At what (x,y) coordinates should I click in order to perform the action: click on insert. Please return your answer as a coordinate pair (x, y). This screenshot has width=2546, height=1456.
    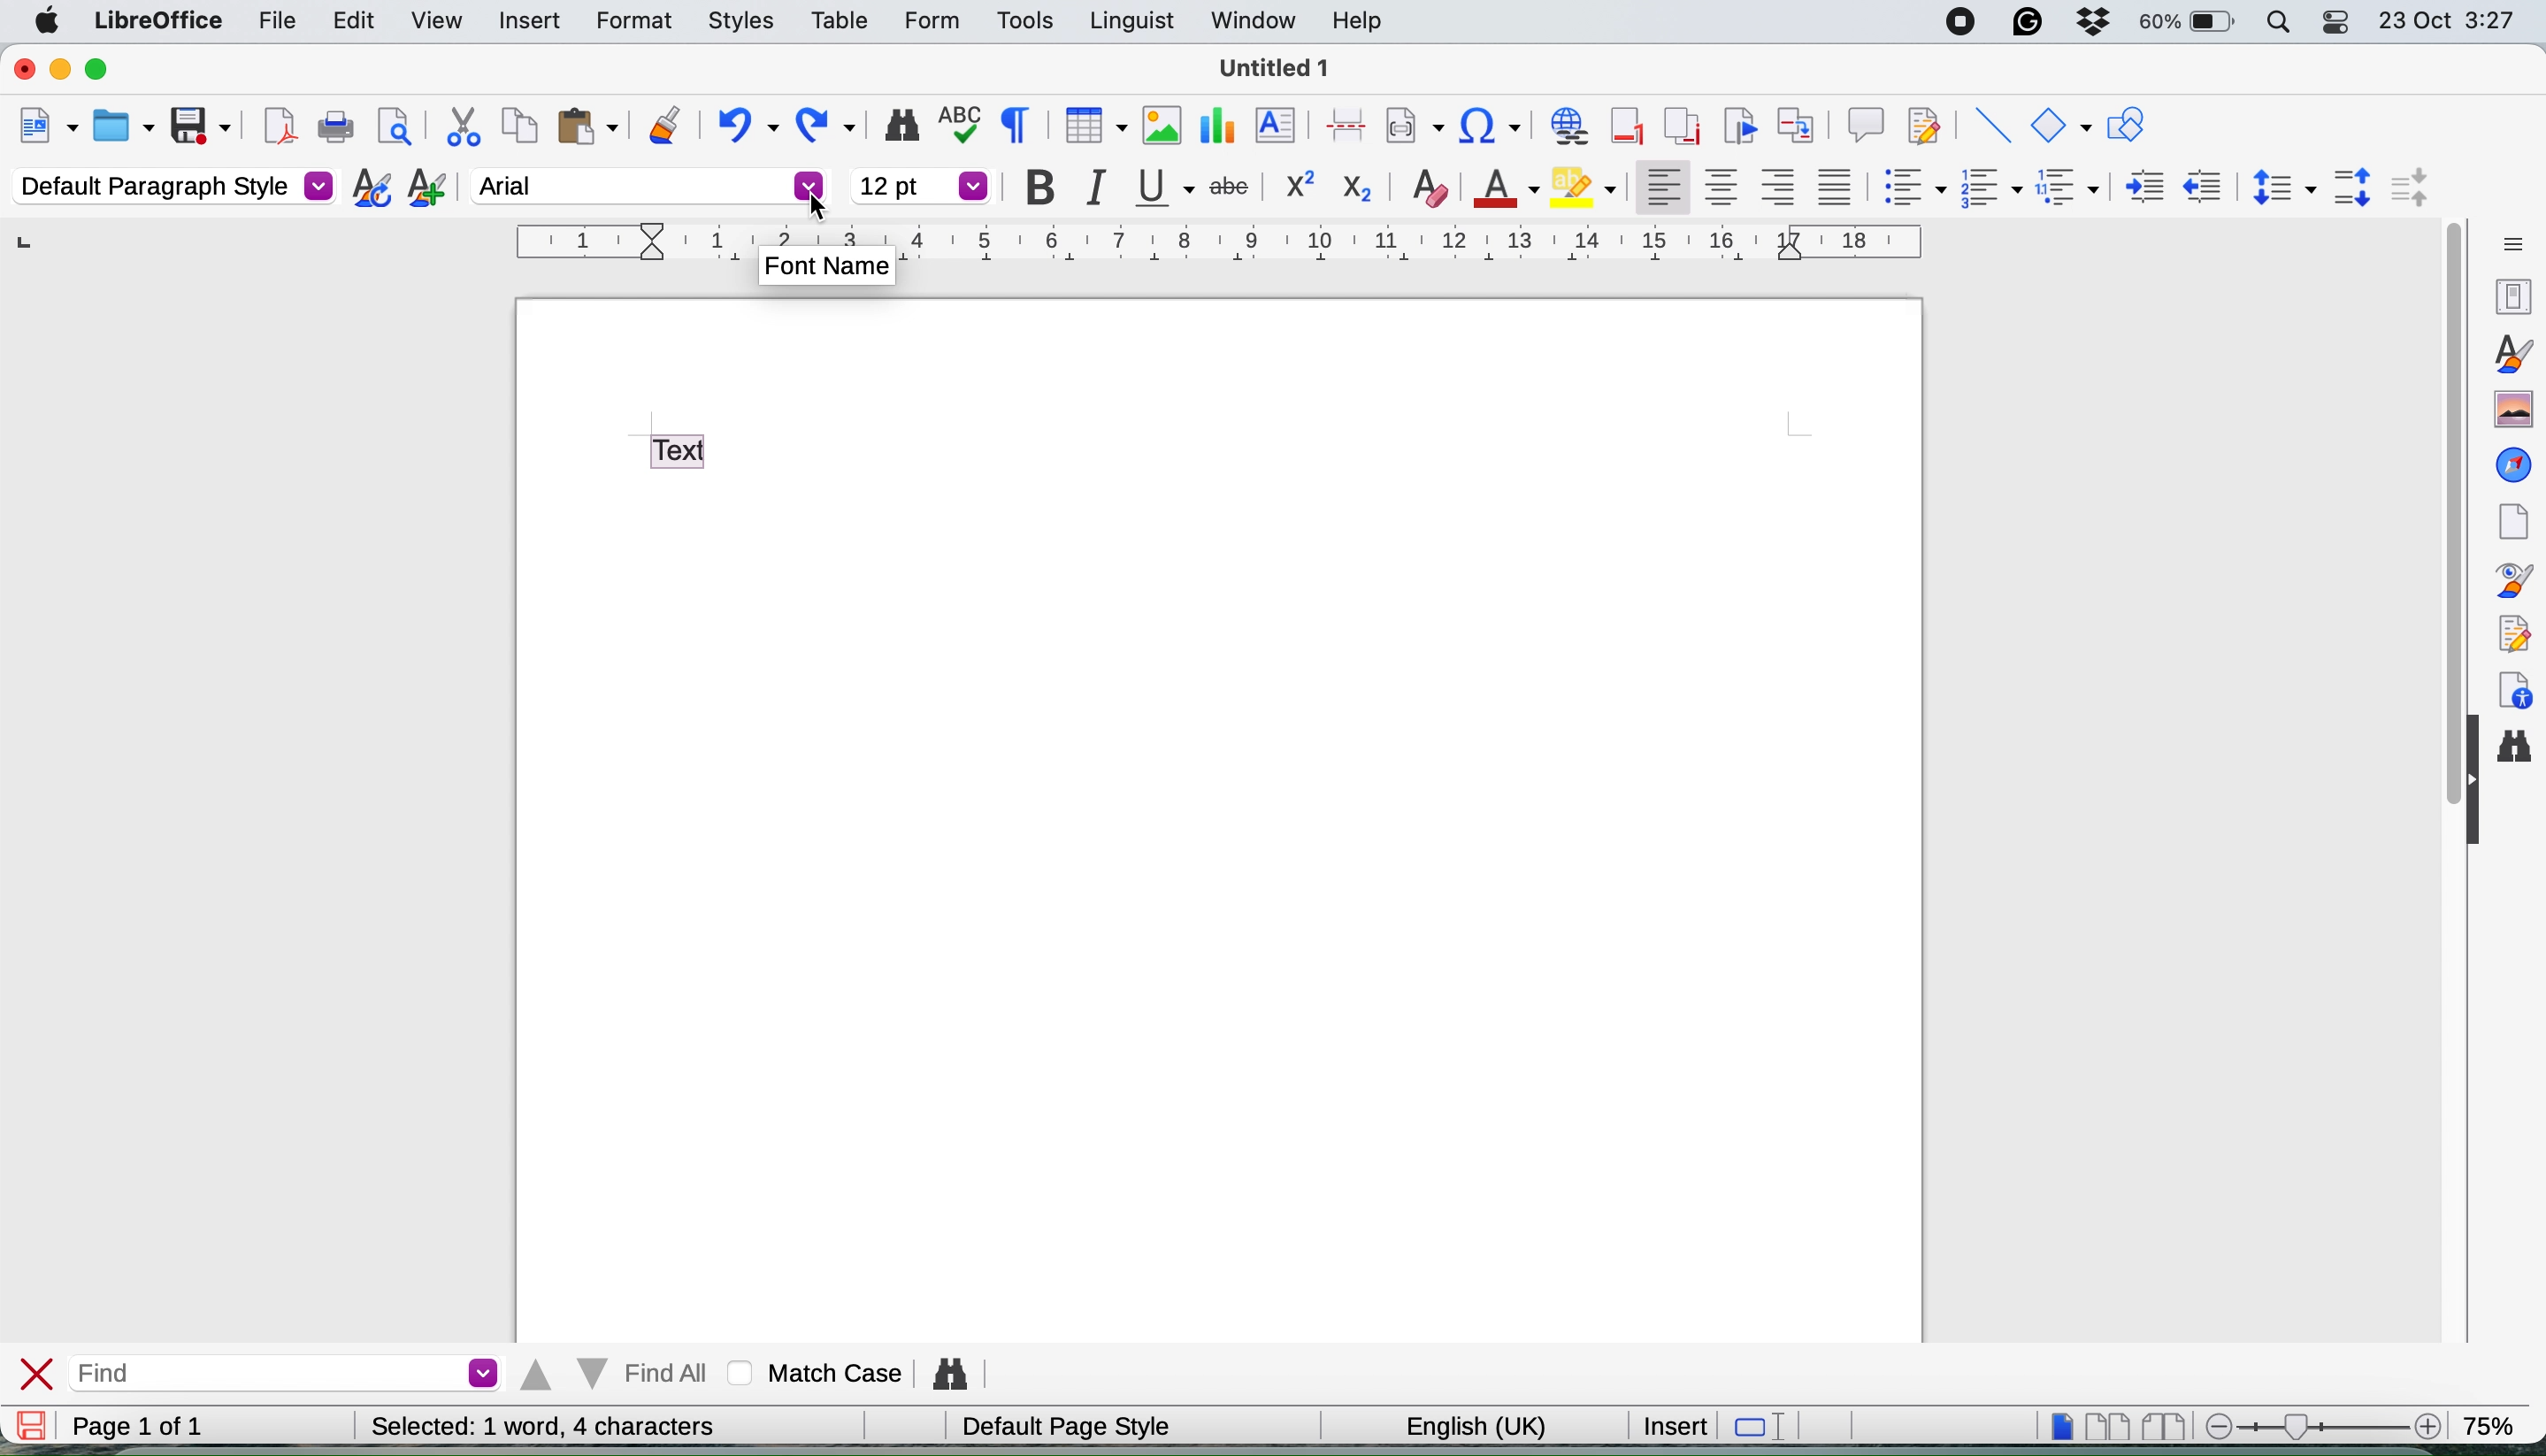
    Looking at the image, I should click on (523, 17).